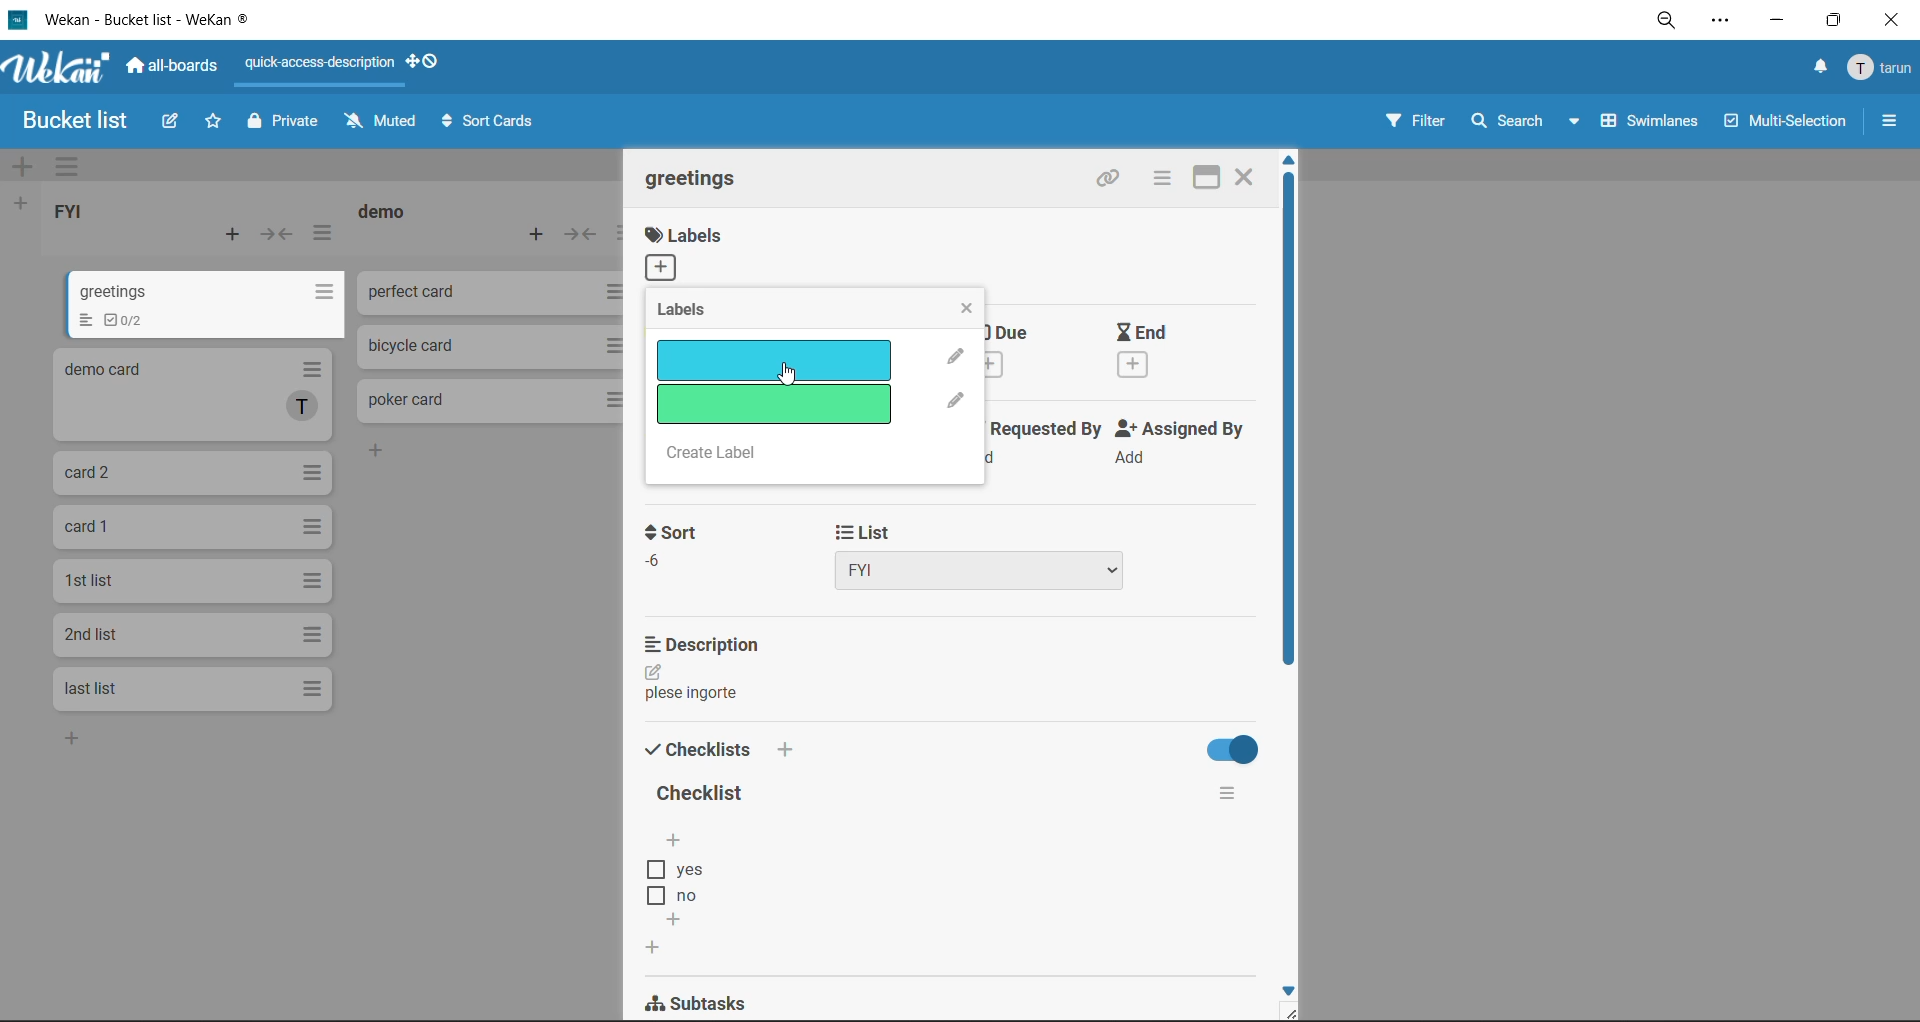 Image resolution: width=1920 pixels, height=1022 pixels. Describe the element at coordinates (651, 948) in the screenshot. I see `add new checklist` at that location.